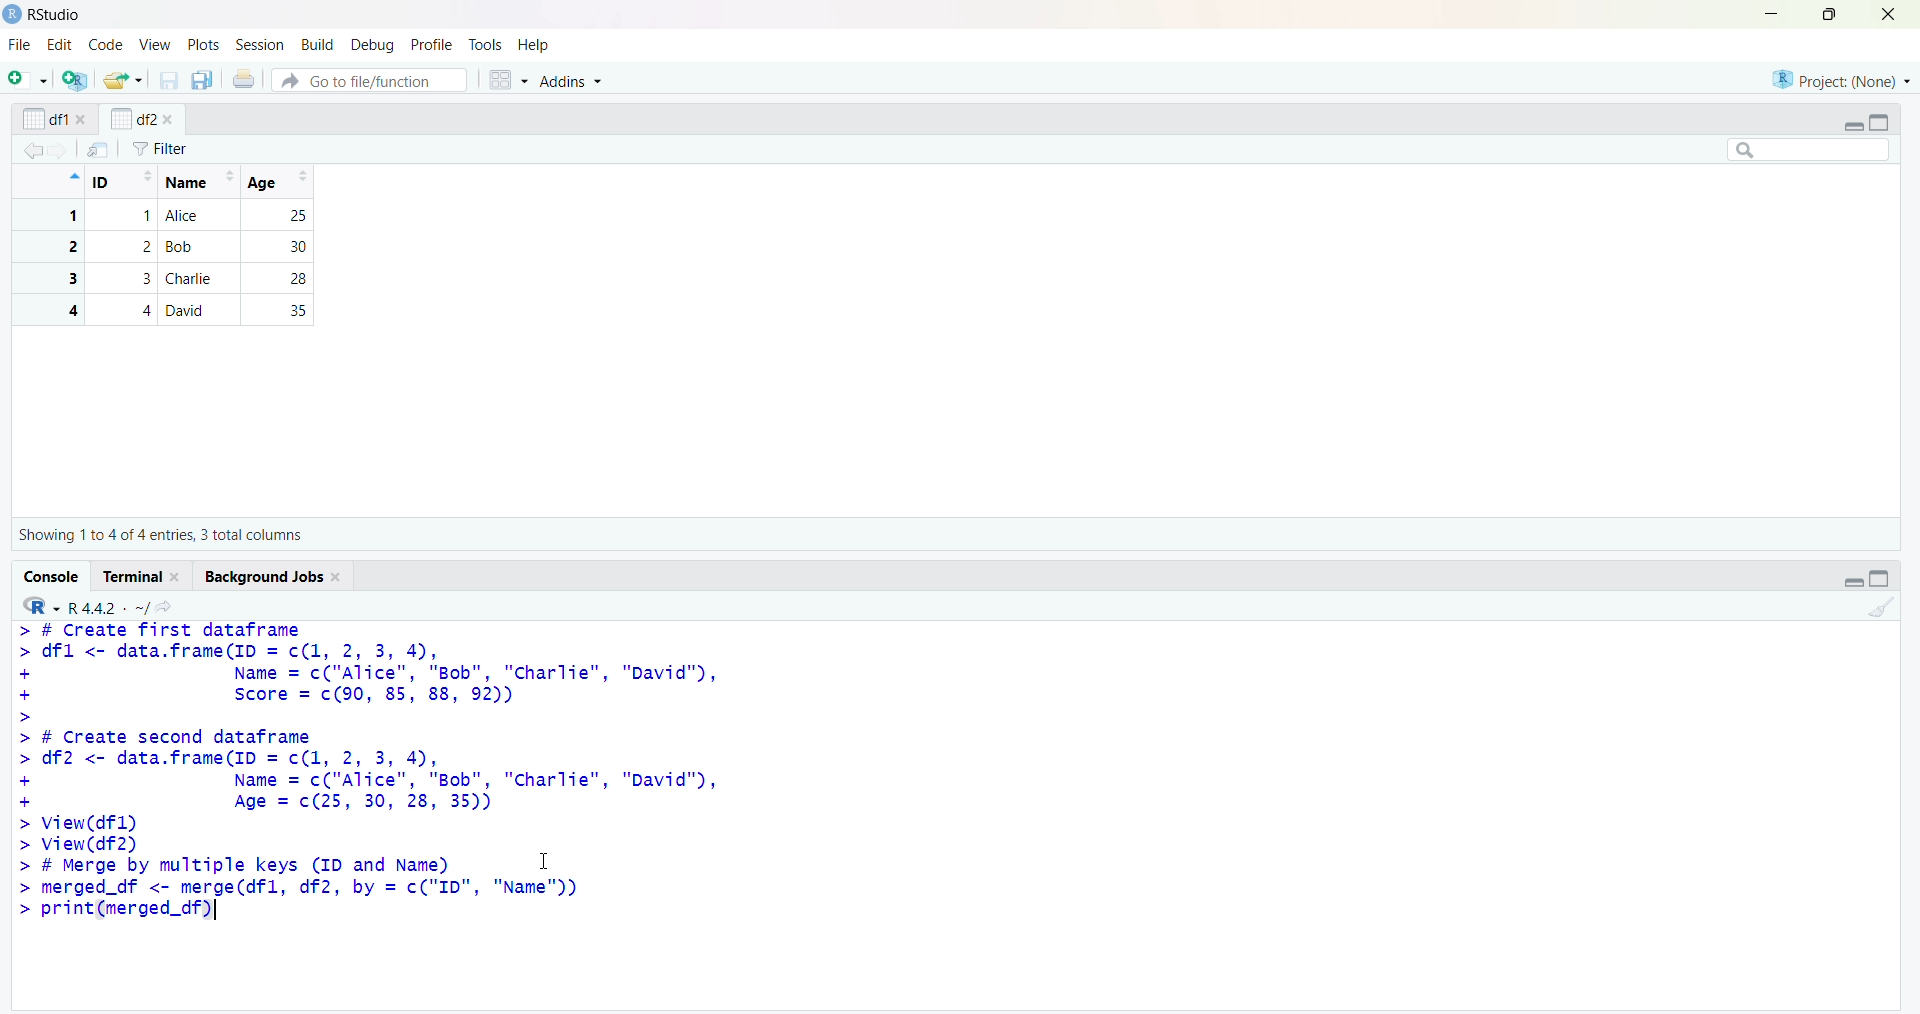  I want to click on toggle full view, so click(1880, 578).